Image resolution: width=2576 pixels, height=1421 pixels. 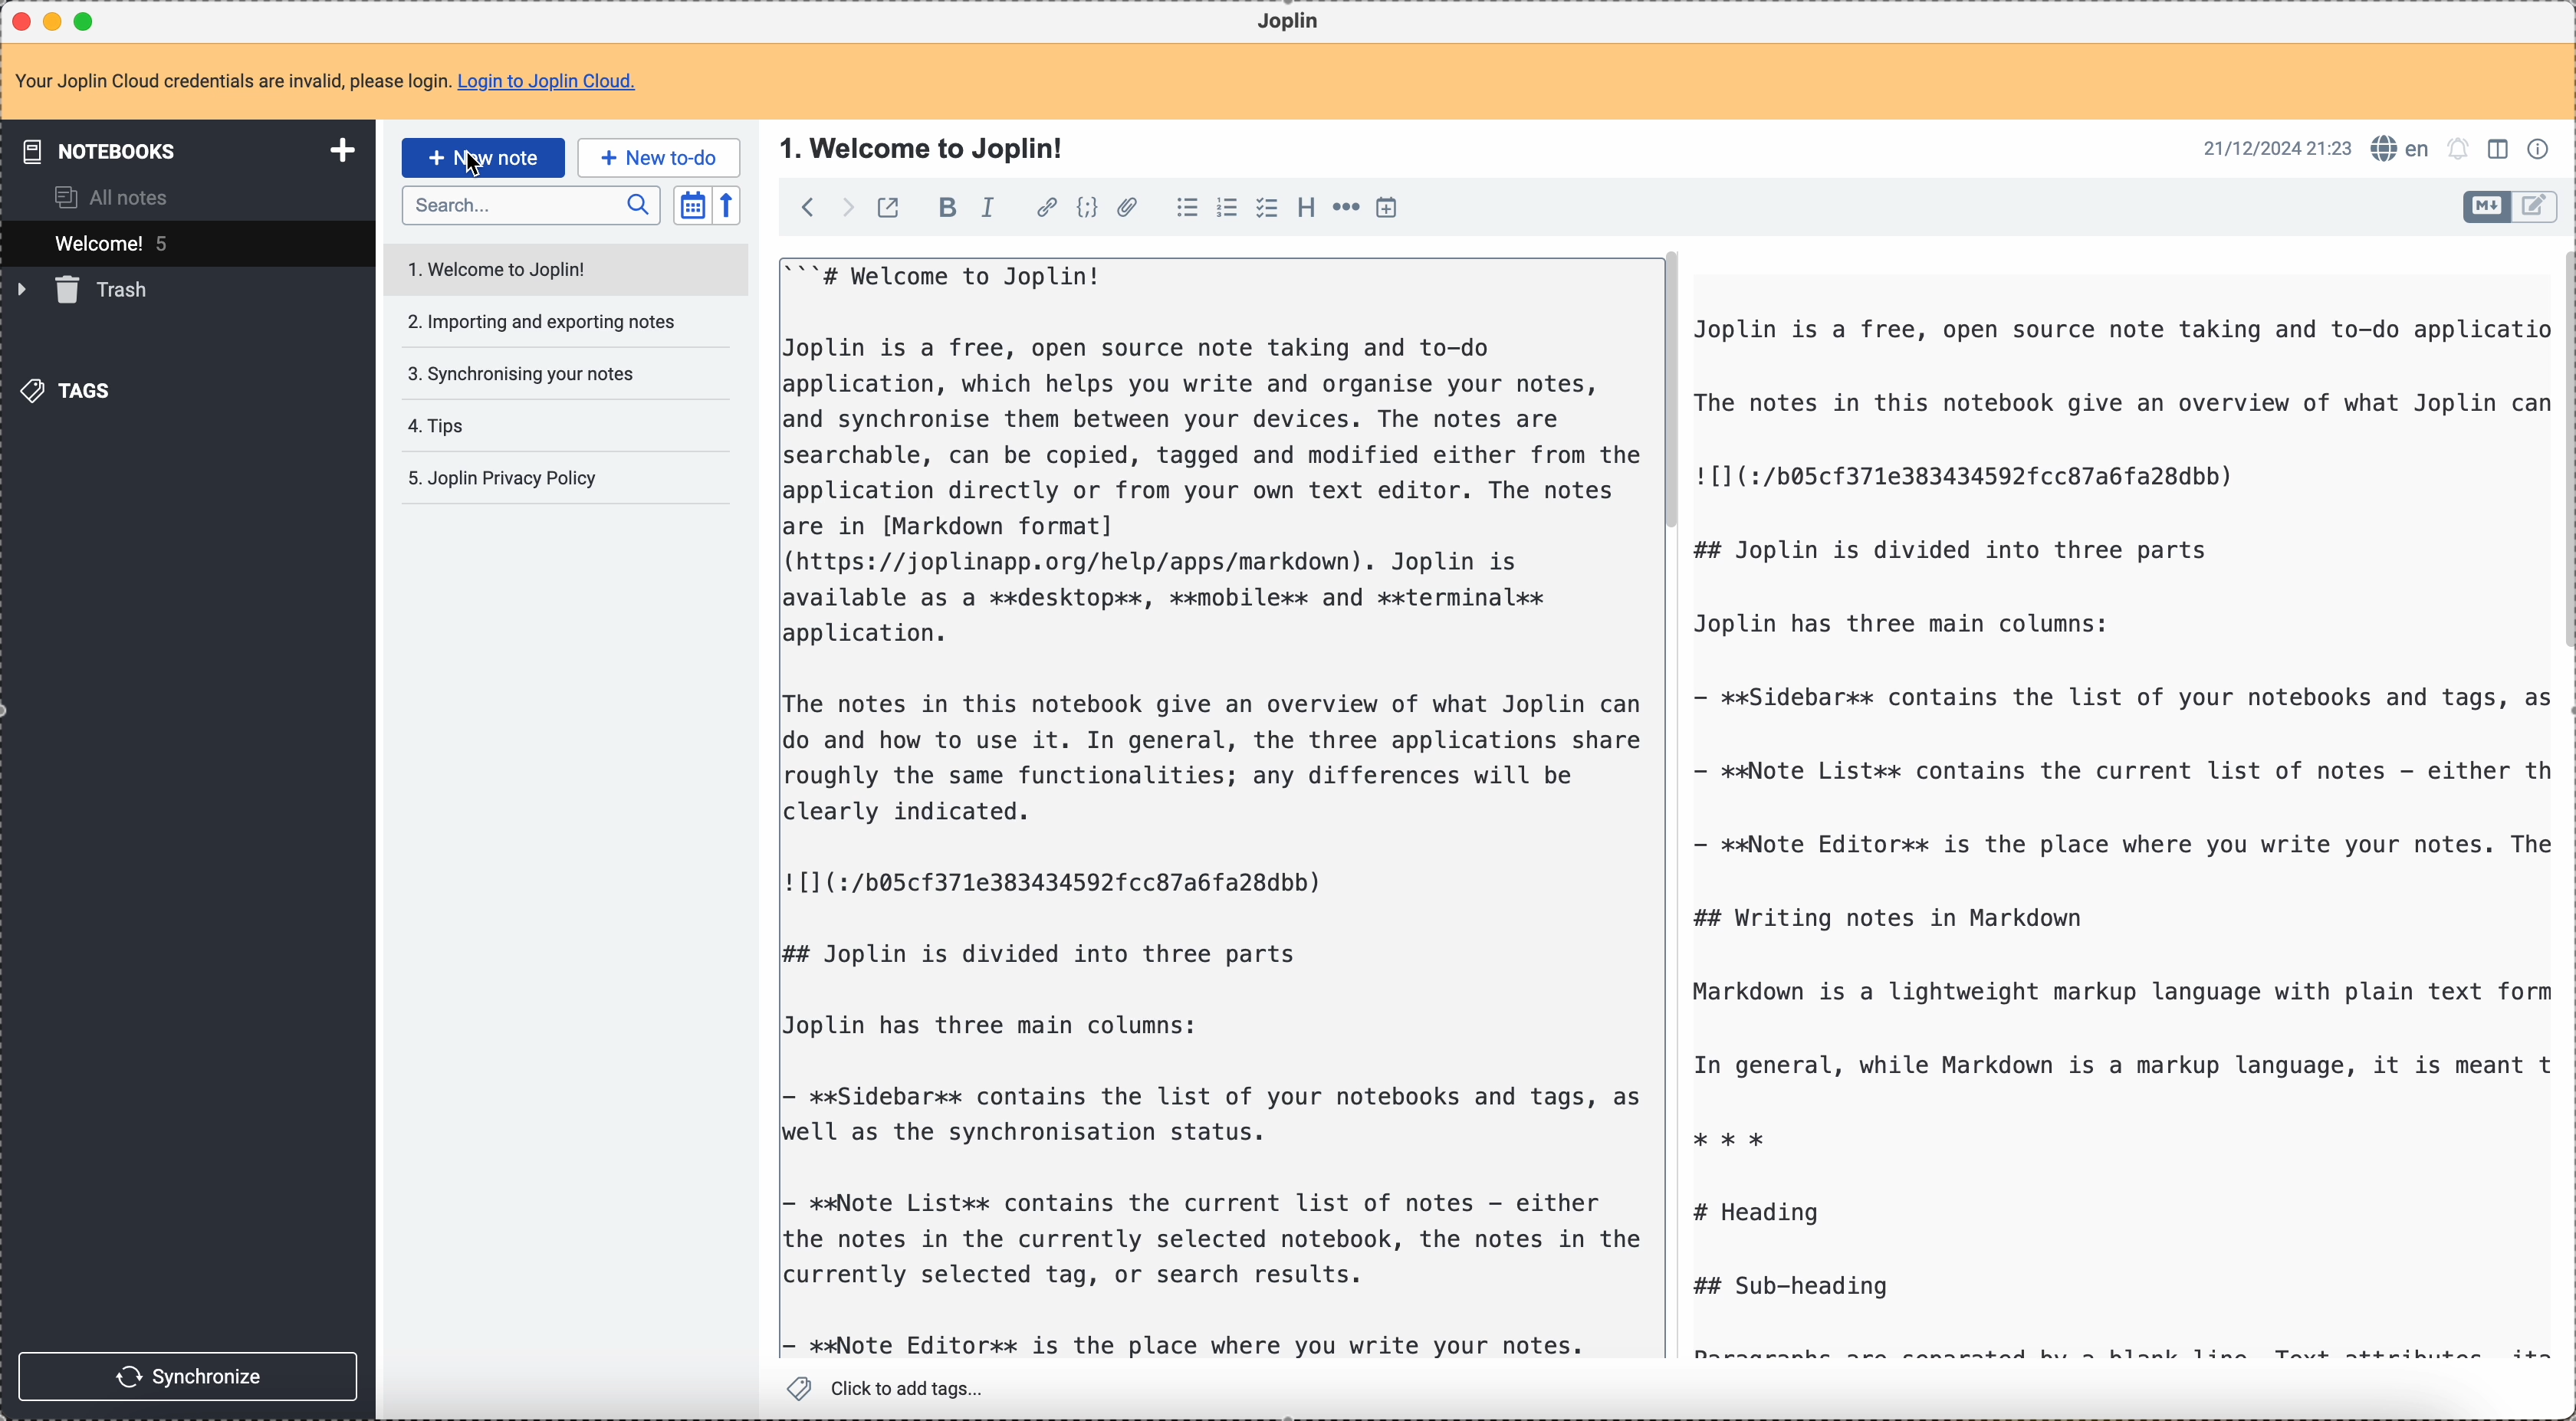 What do you see at coordinates (889, 206) in the screenshot?
I see `toggle external editing` at bounding box center [889, 206].